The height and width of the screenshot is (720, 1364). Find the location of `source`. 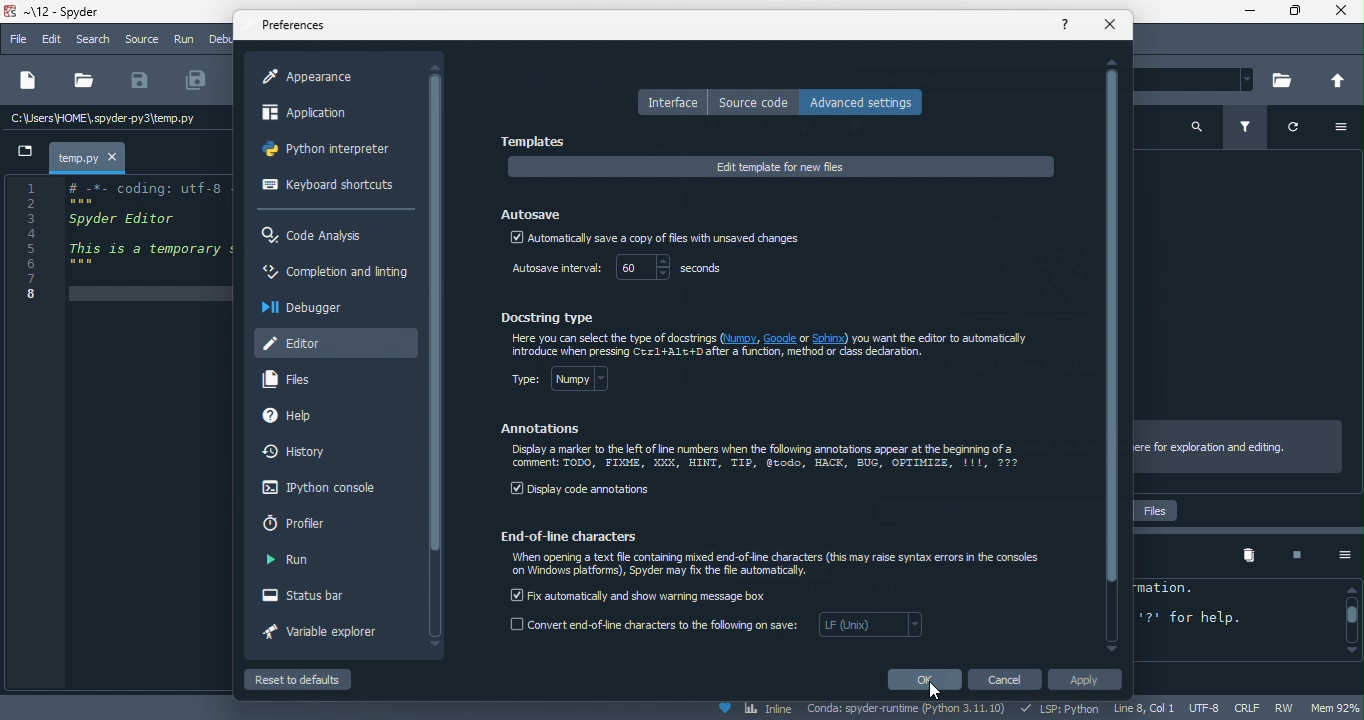

source is located at coordinates (141, 39).